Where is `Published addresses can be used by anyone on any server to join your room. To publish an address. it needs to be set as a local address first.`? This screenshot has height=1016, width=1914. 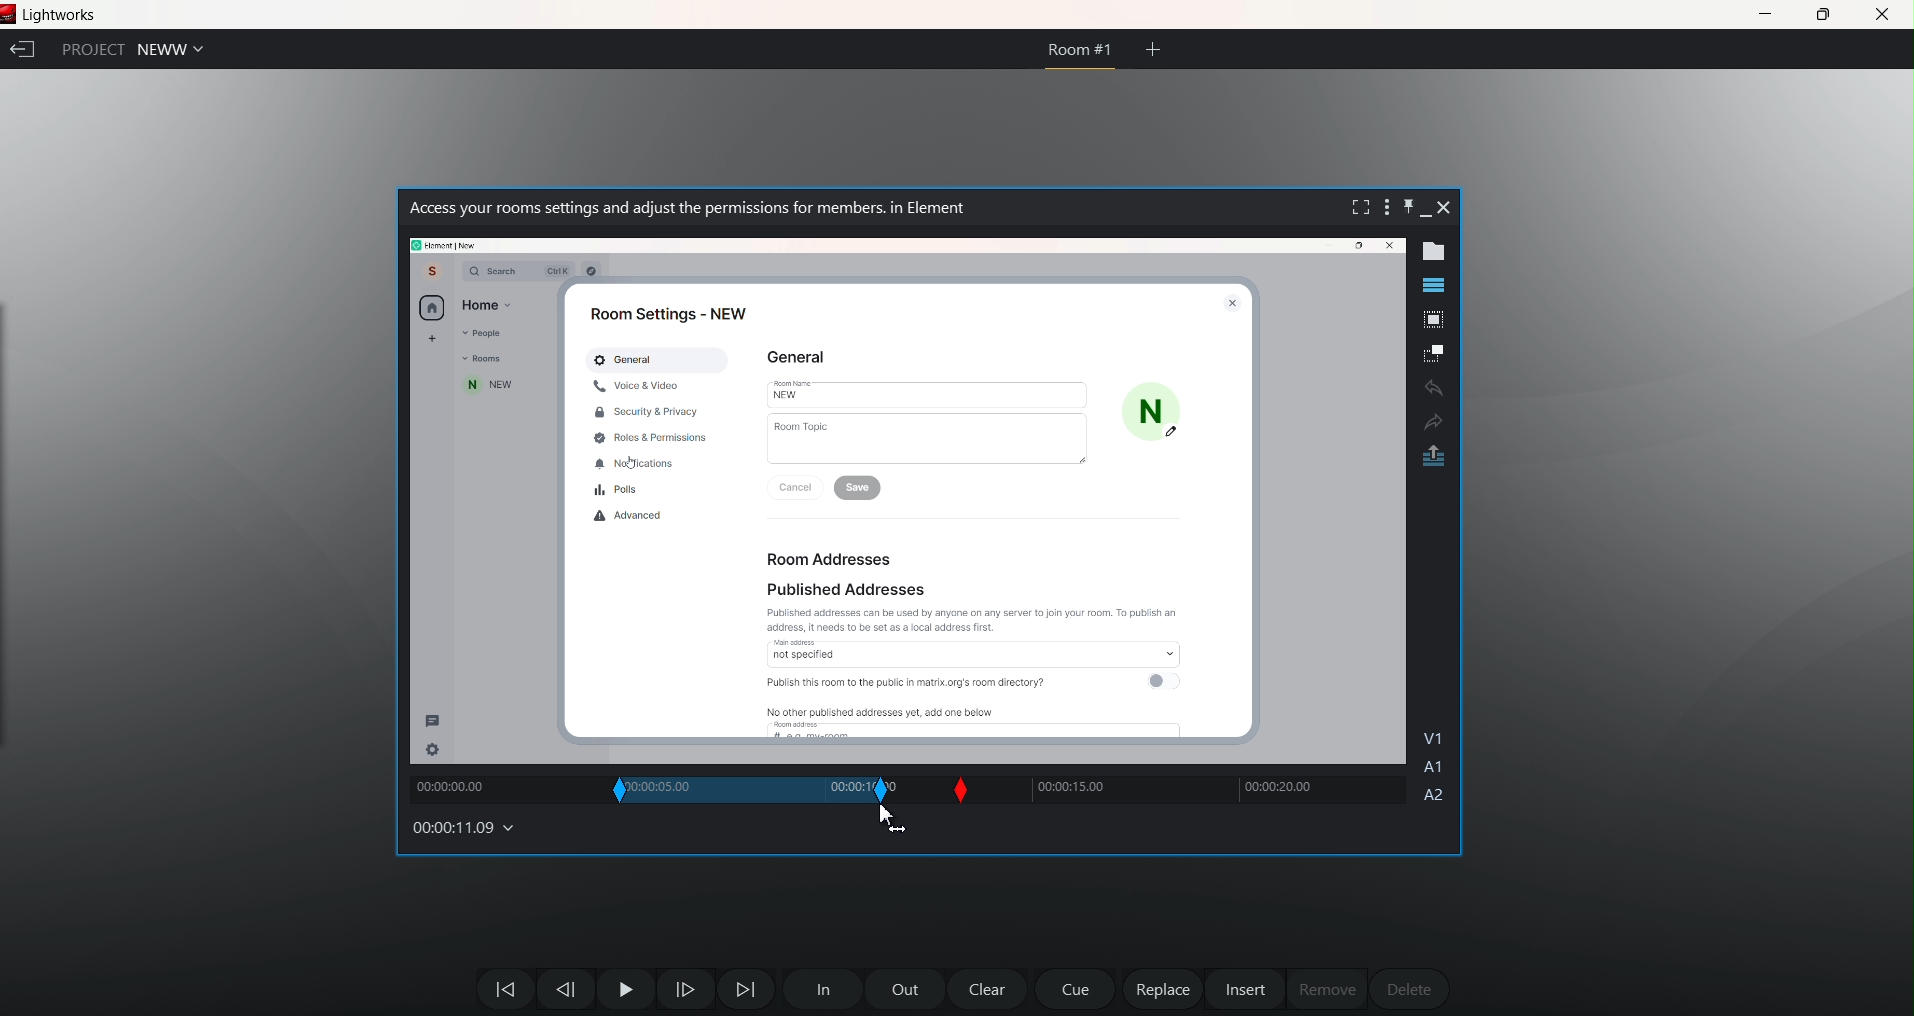
Published addresses can be used by anyone on any server to join your room. To publish an address. it needs to be set as a local address first. is located at coordinates (973, 619).